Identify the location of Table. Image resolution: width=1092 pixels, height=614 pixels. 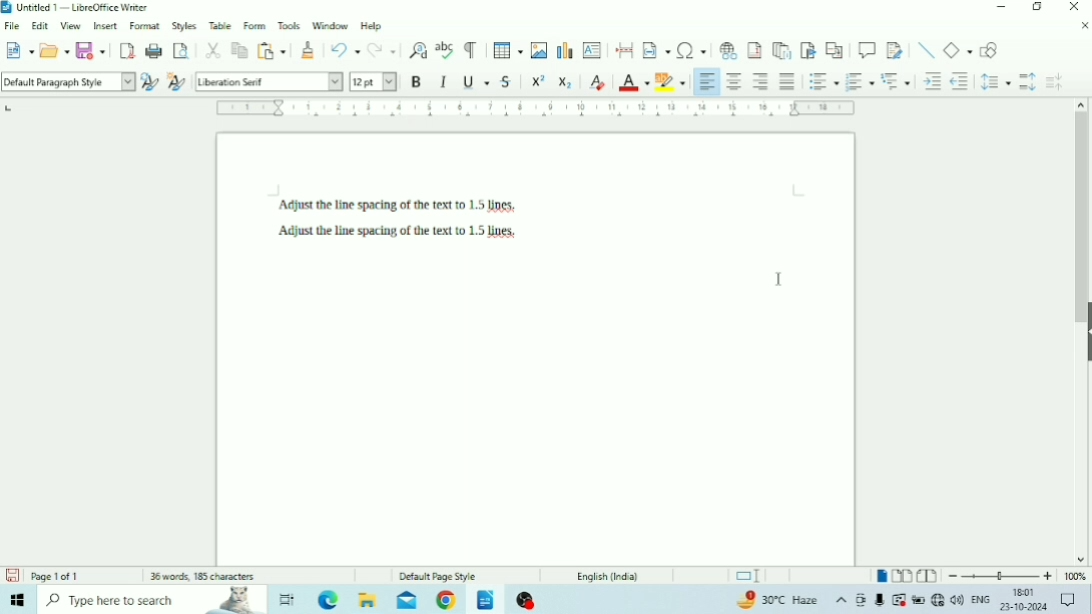
(221, 25).